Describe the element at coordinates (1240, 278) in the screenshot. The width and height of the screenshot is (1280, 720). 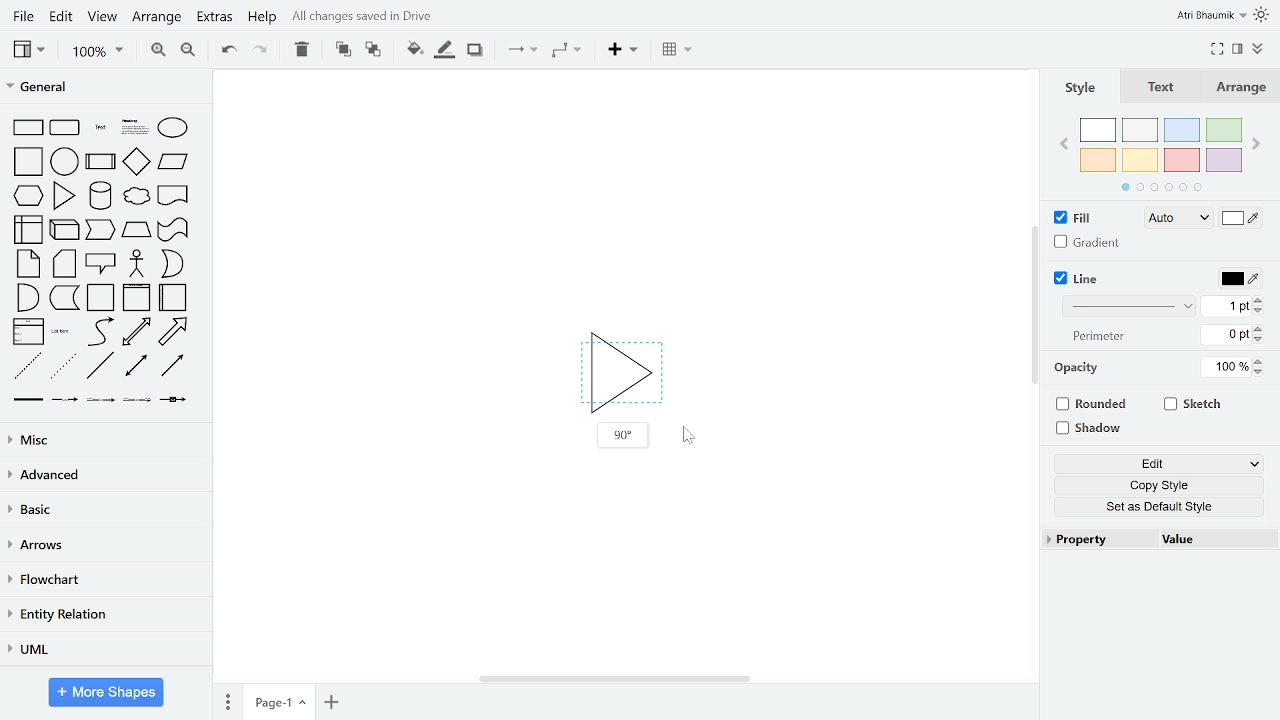
I see `line color` at that location.